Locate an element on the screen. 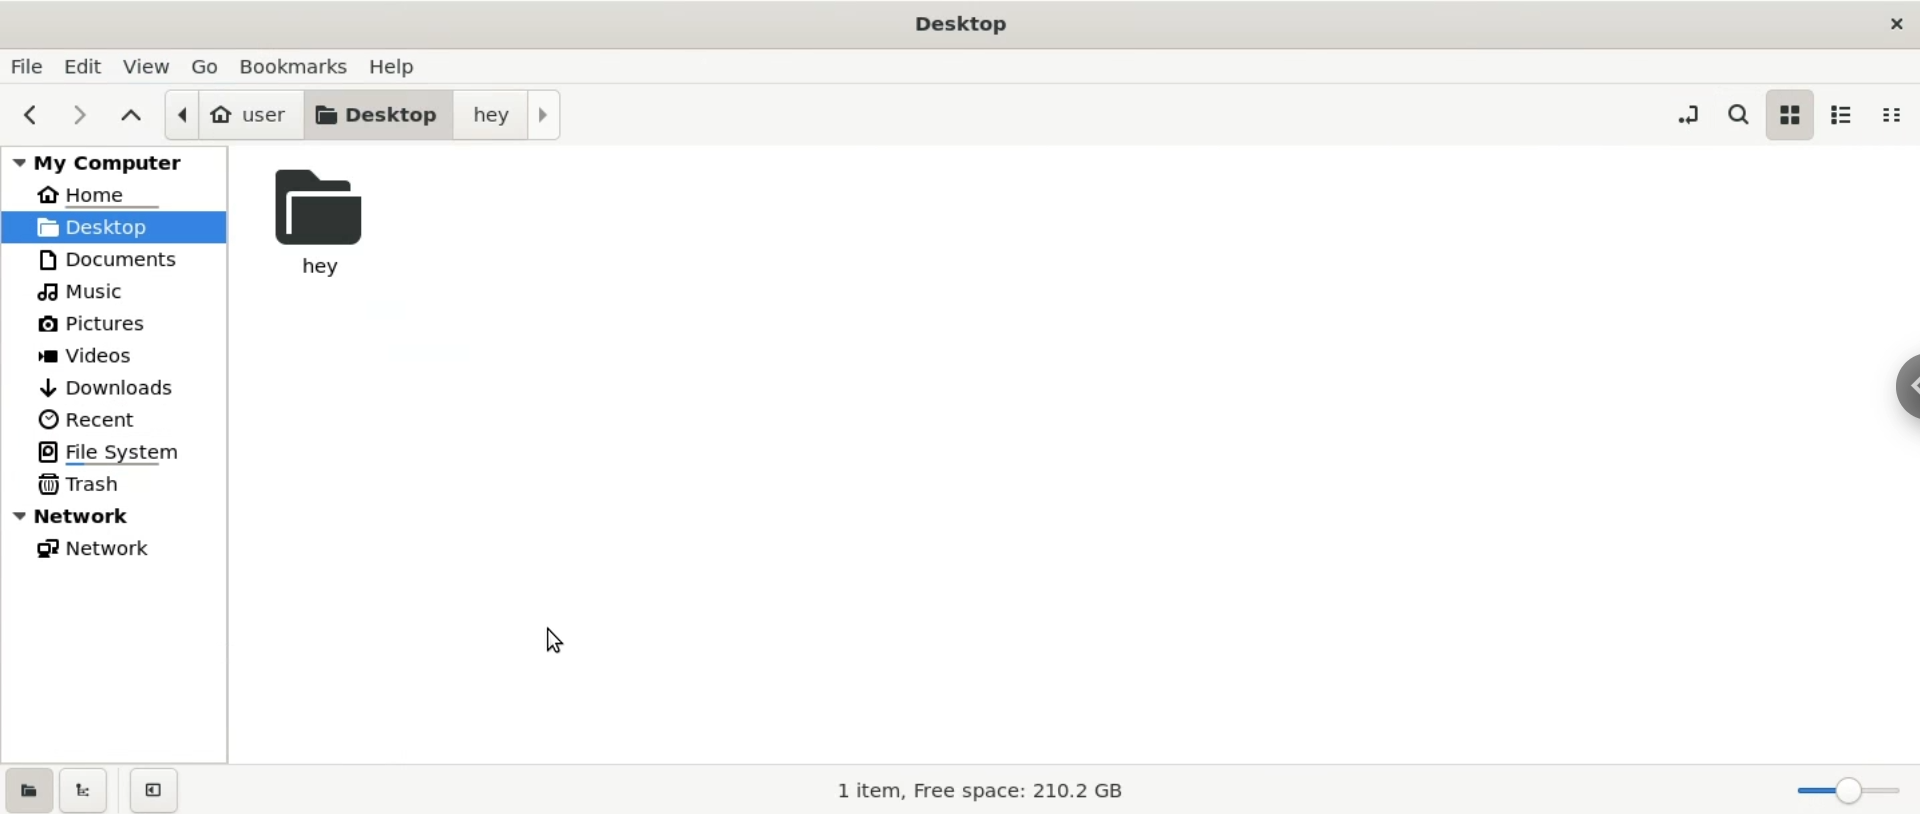 This screenshot has height=814, width=1920. close is located at coordinates (1892, 23).